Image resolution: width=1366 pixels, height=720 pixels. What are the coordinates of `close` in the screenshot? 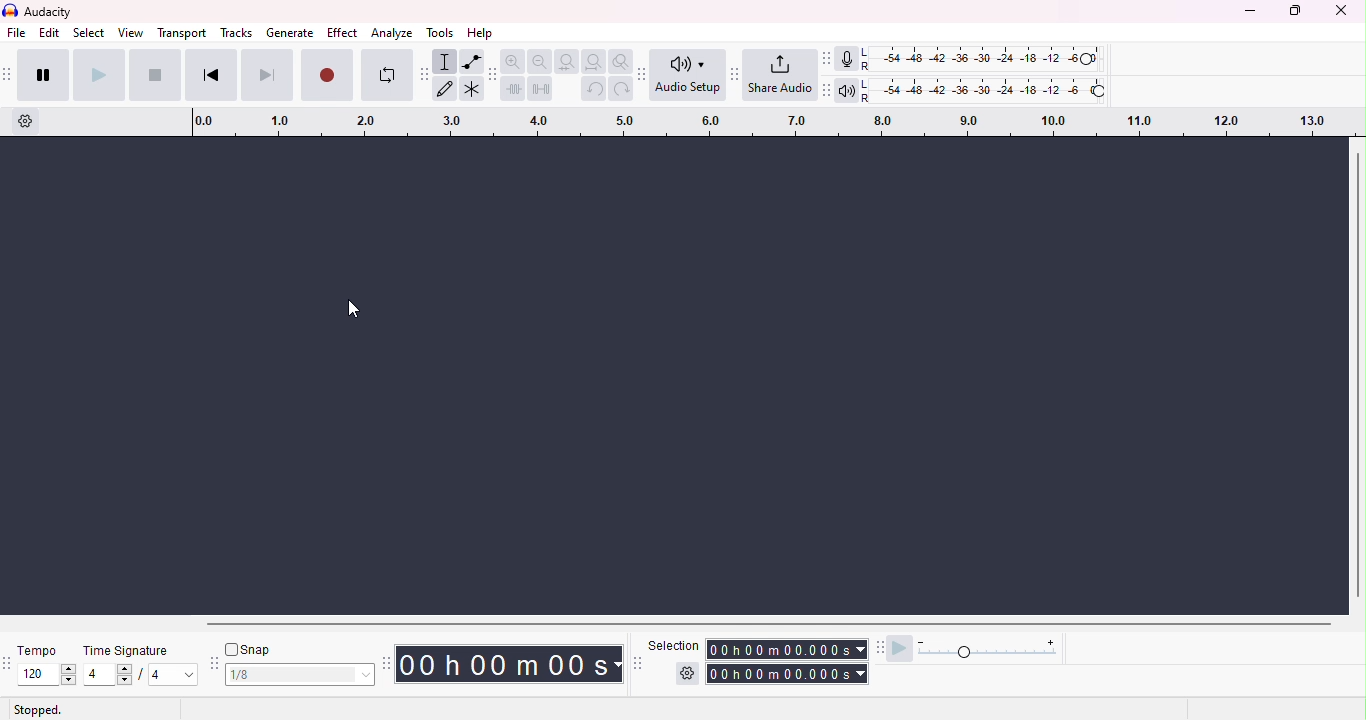 It's located at (1341, 11).